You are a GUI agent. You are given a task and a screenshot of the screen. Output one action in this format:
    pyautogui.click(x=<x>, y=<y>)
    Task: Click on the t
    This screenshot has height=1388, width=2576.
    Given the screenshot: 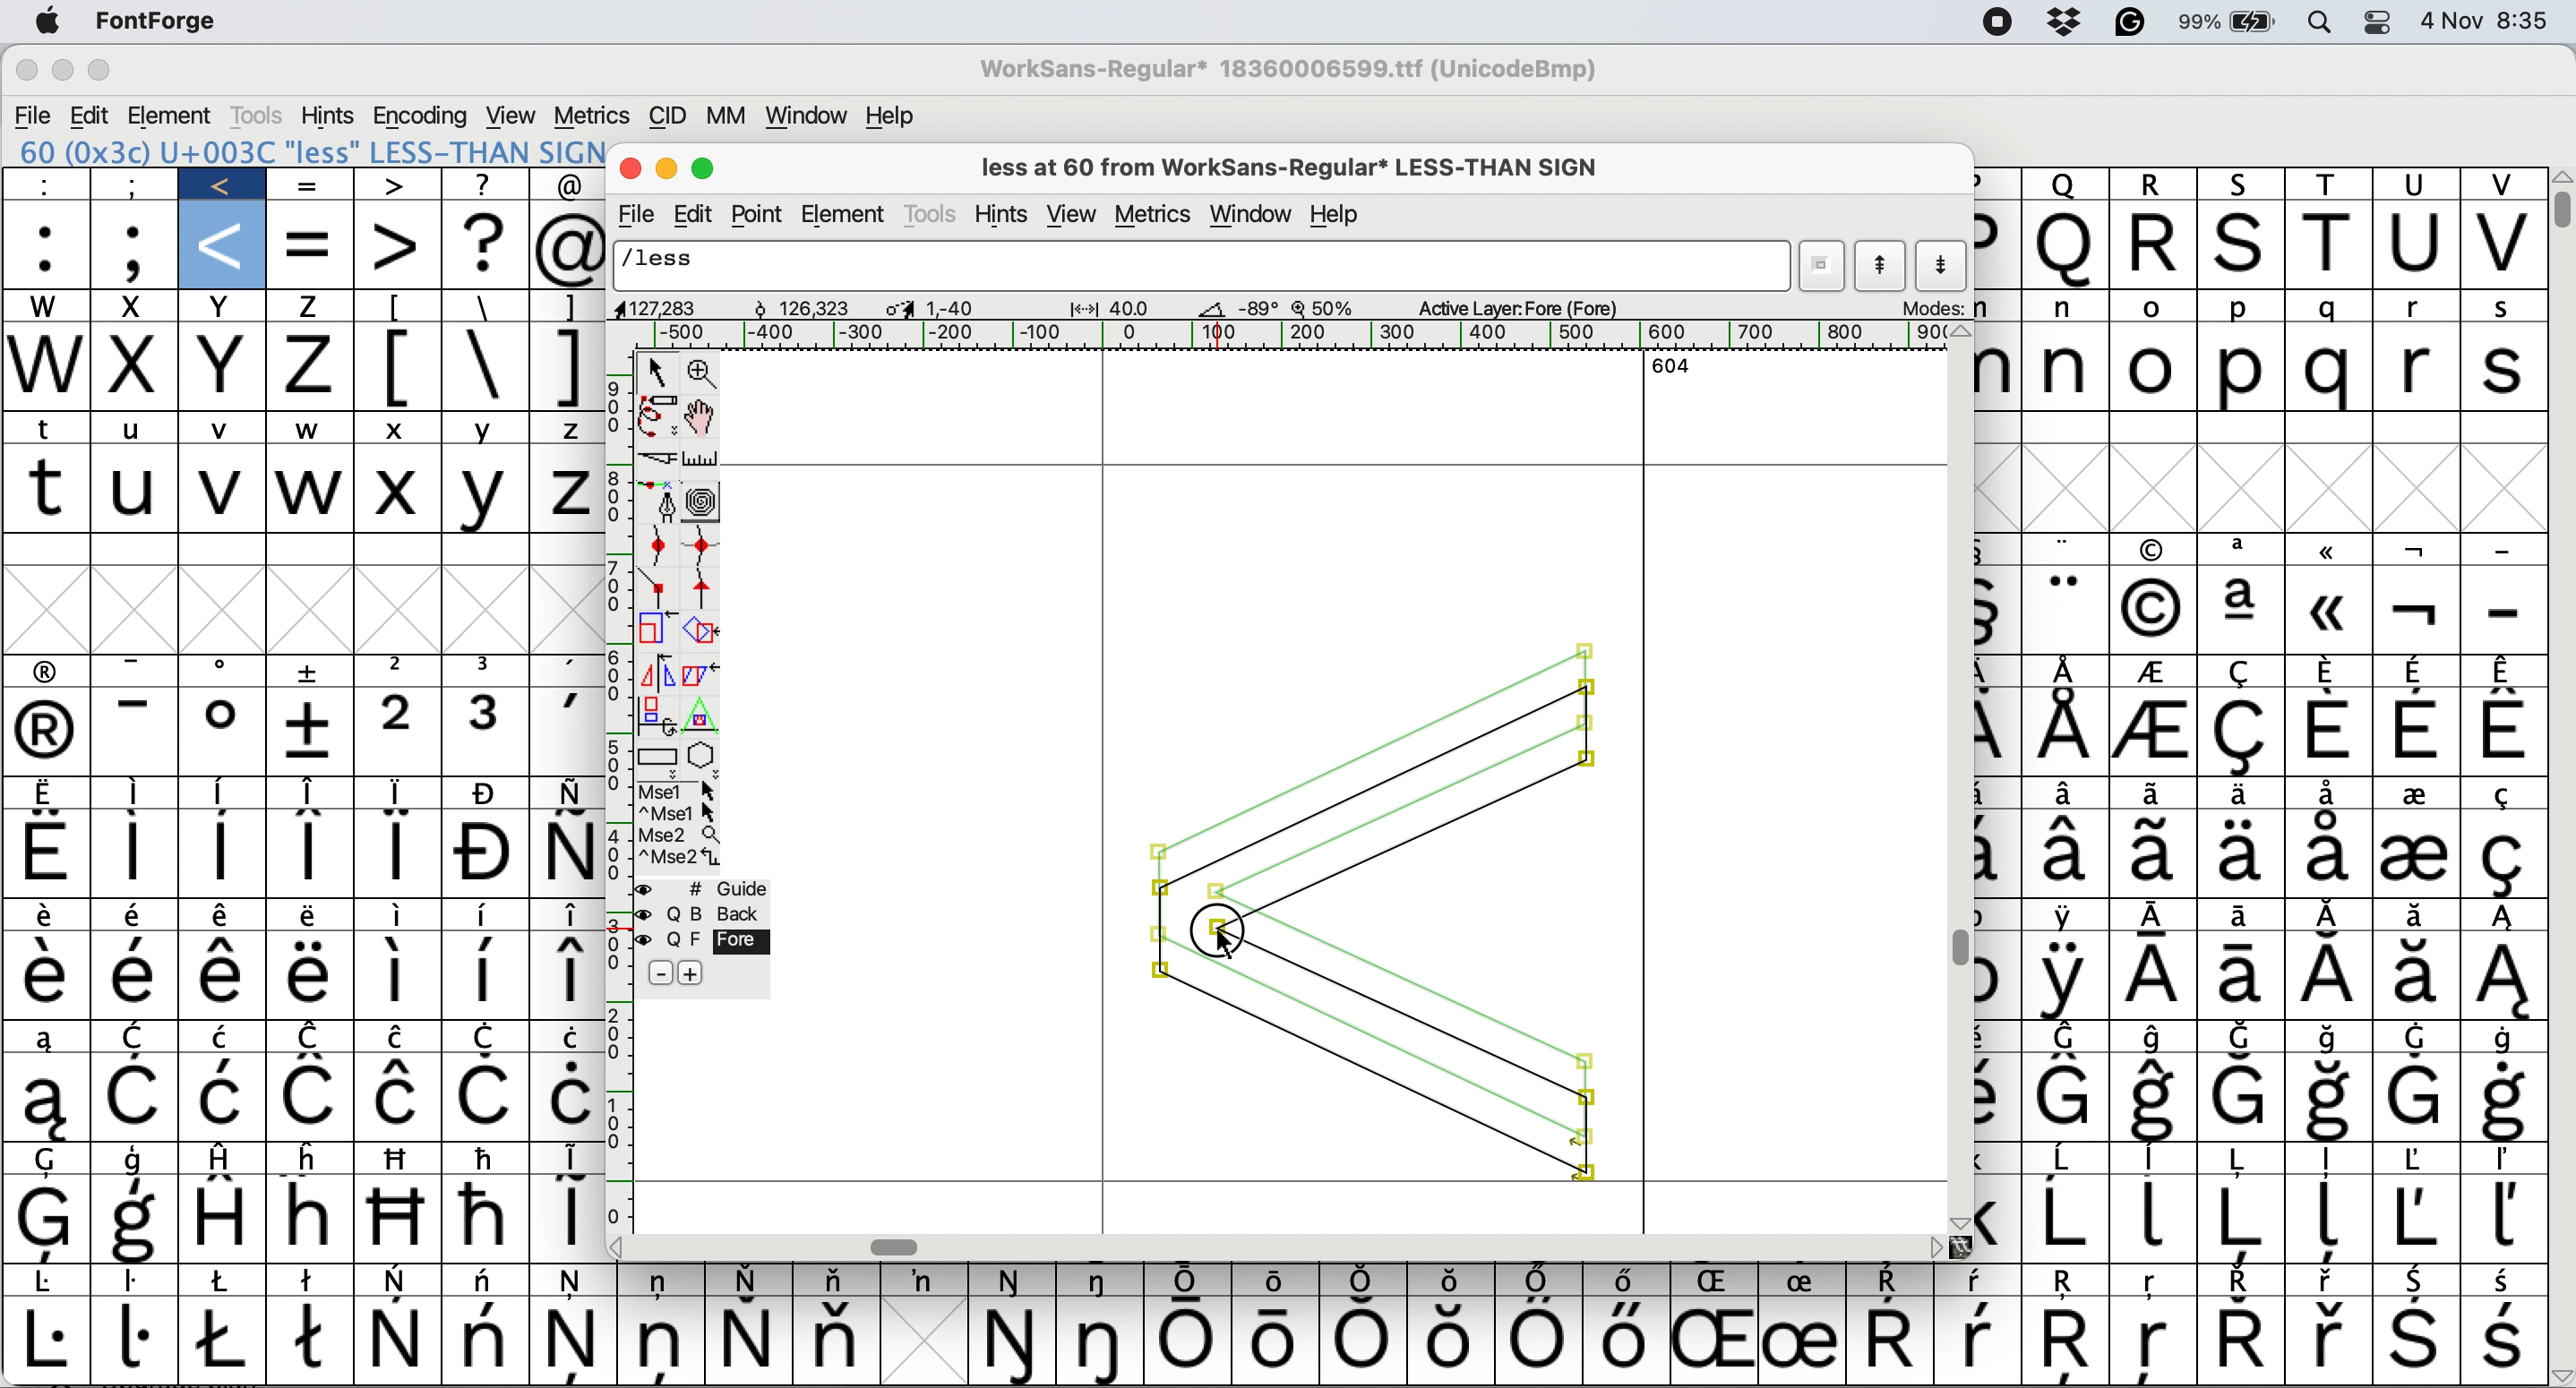 What is the action you would take?
    pyautogui.click(x=2329, y=244)
    